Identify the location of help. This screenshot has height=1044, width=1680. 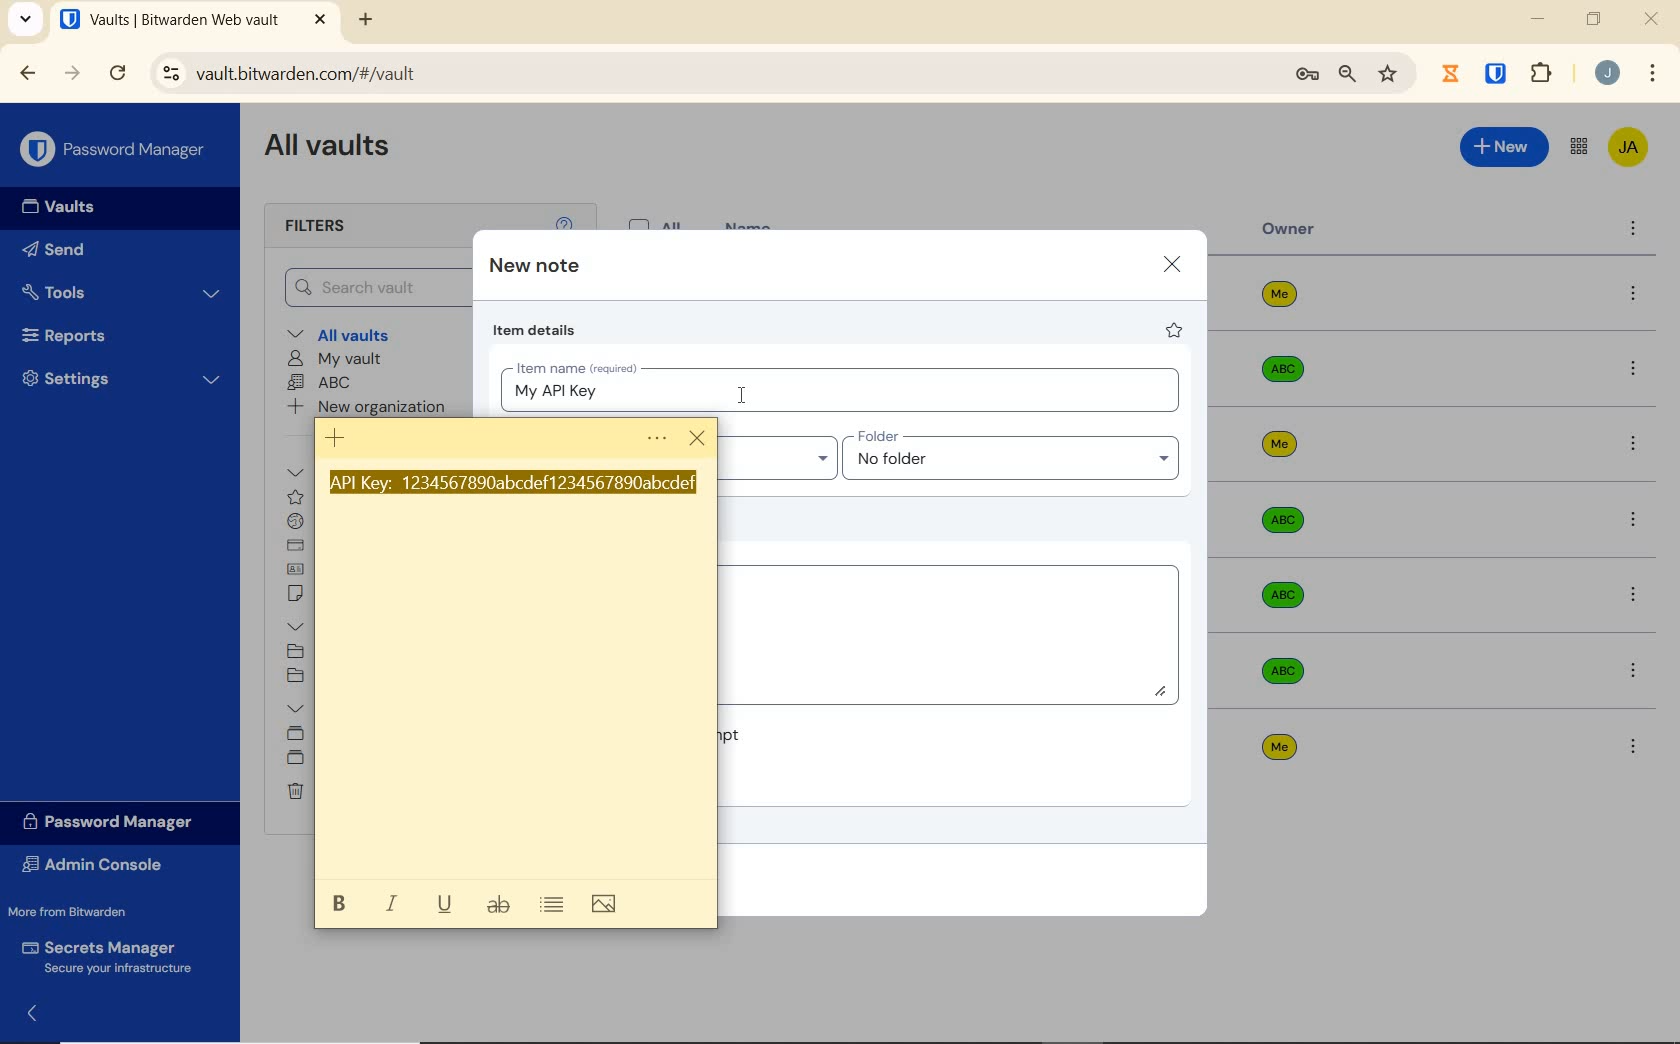
(564, 221).